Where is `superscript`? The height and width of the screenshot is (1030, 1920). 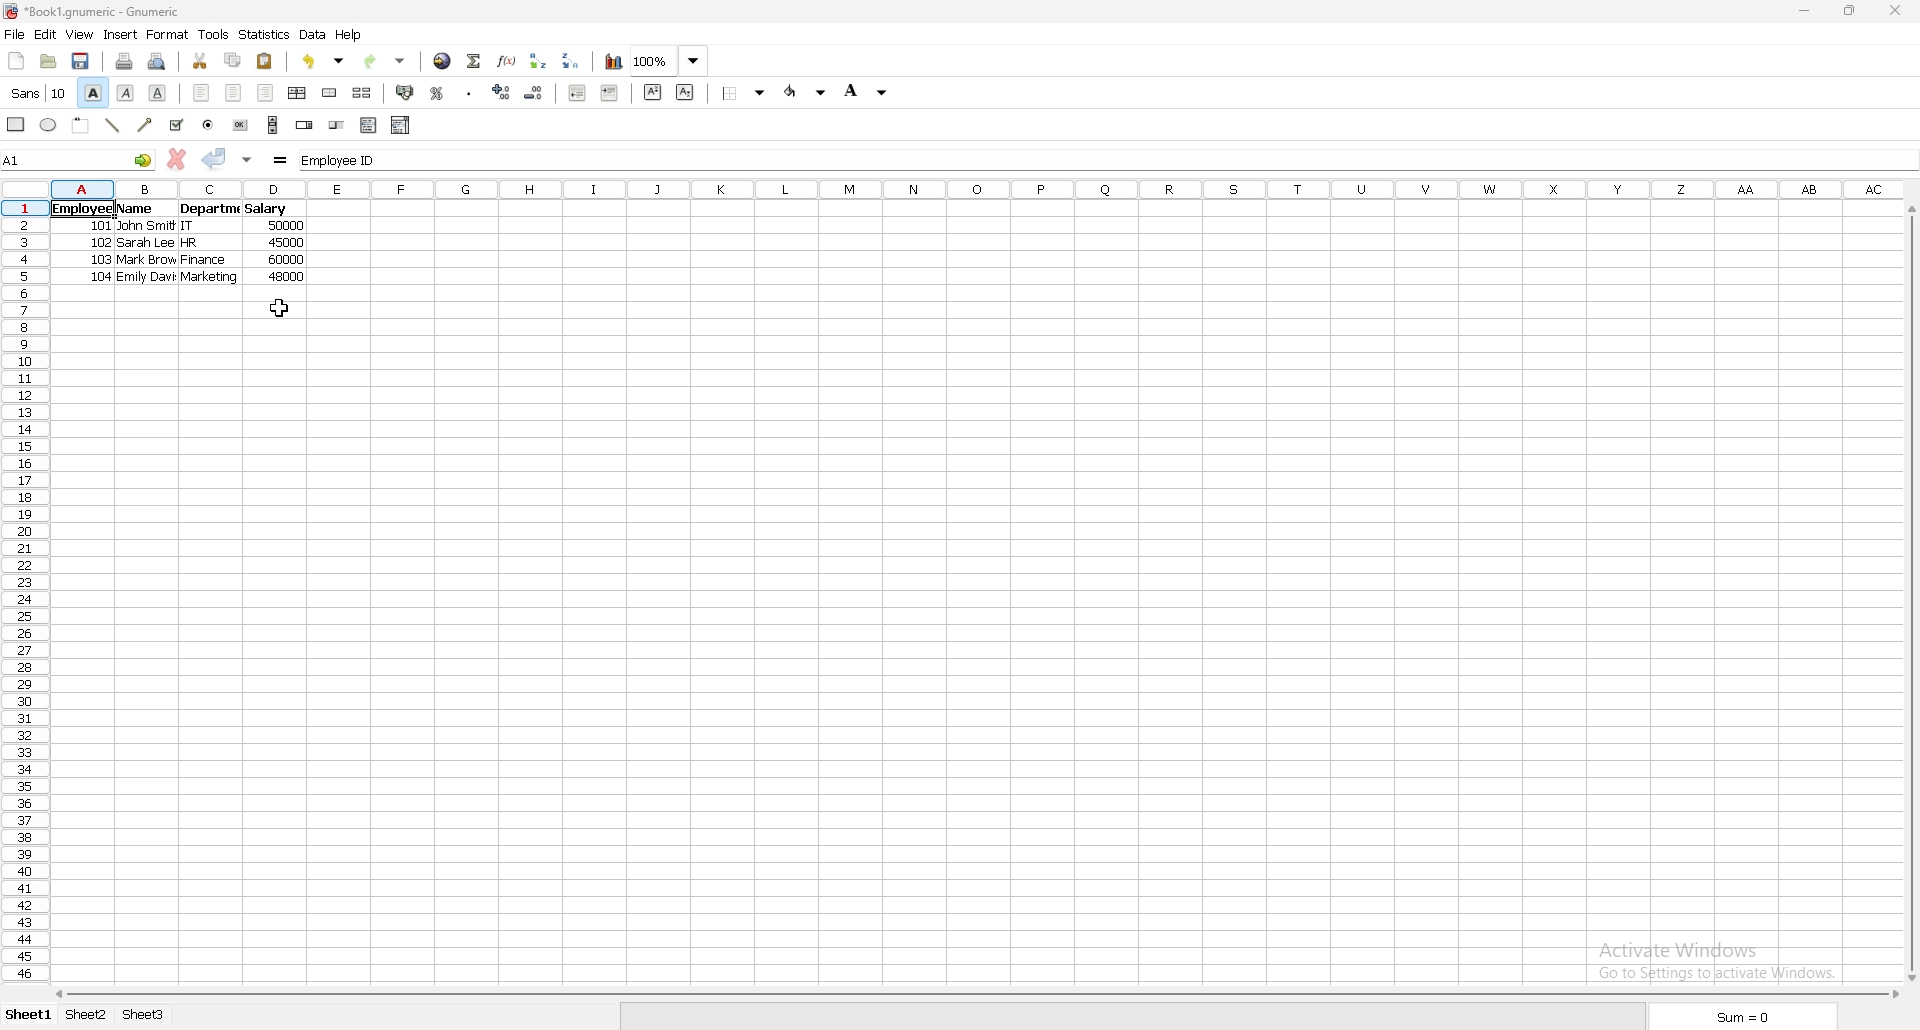 superscript is located at coordinates (653, 92).